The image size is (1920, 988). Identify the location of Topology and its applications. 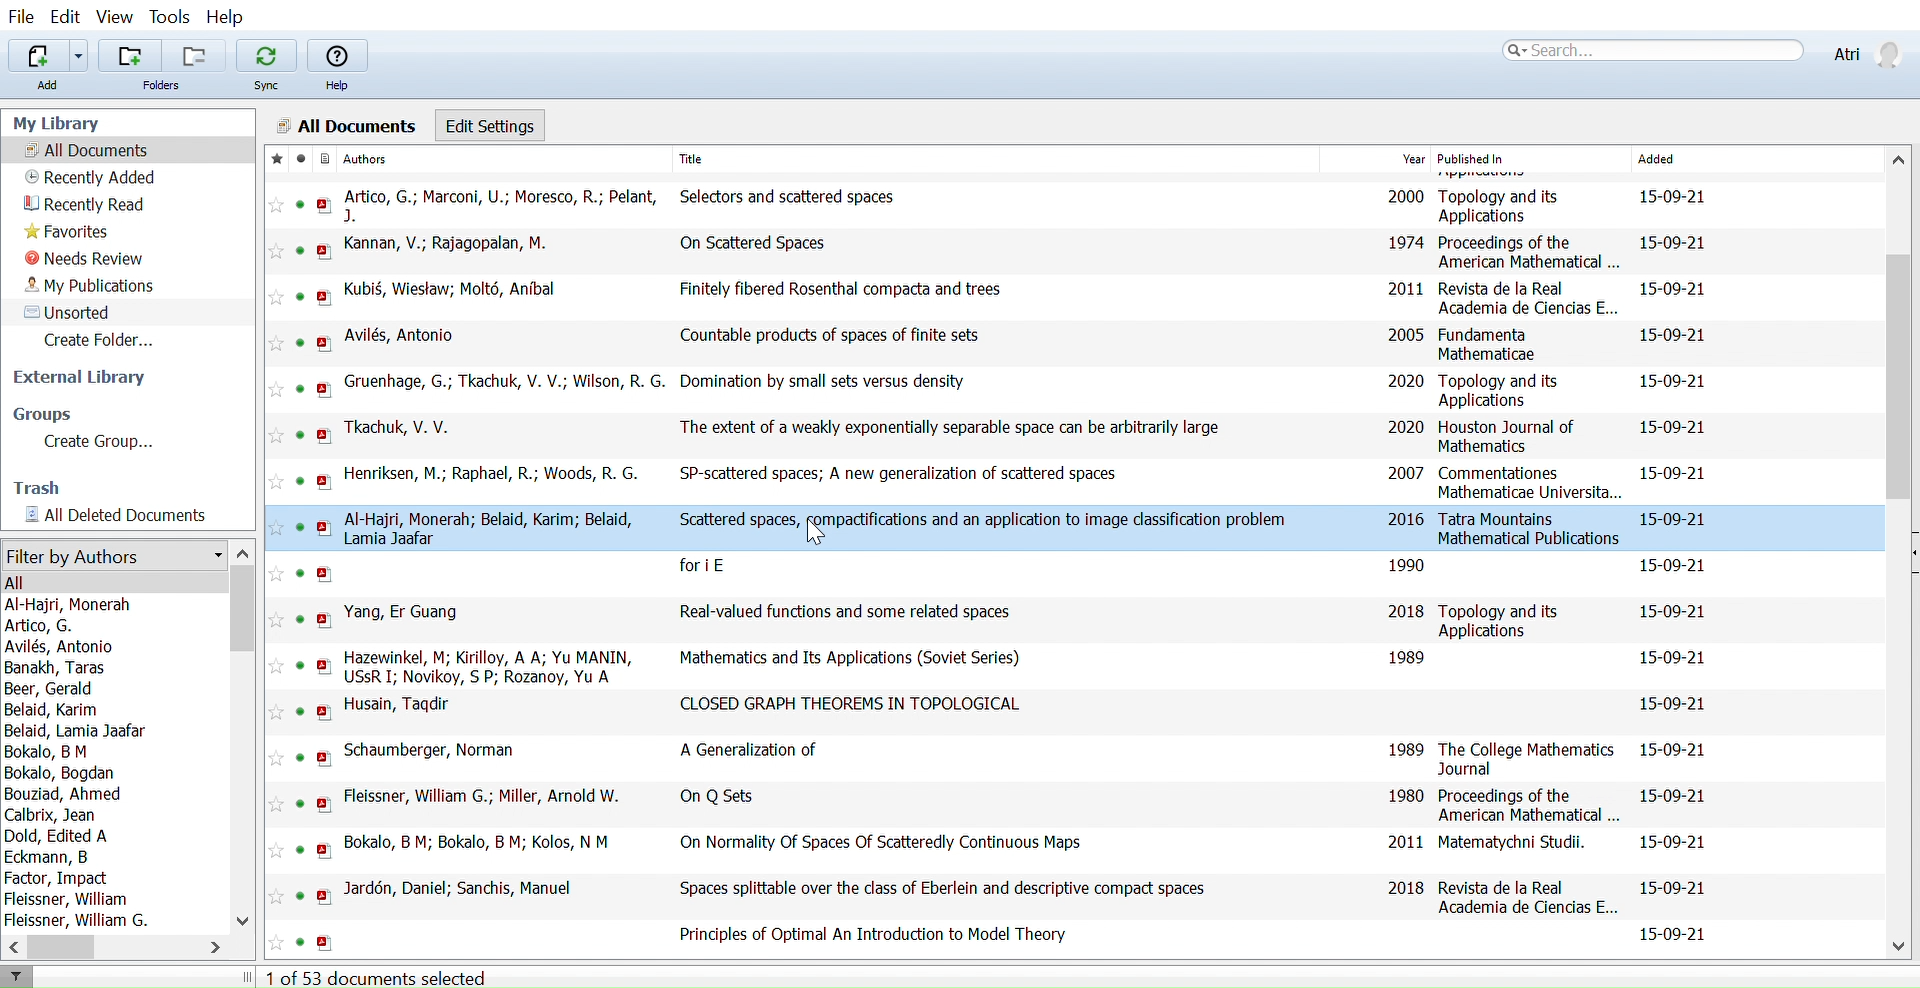
(1501, 620).